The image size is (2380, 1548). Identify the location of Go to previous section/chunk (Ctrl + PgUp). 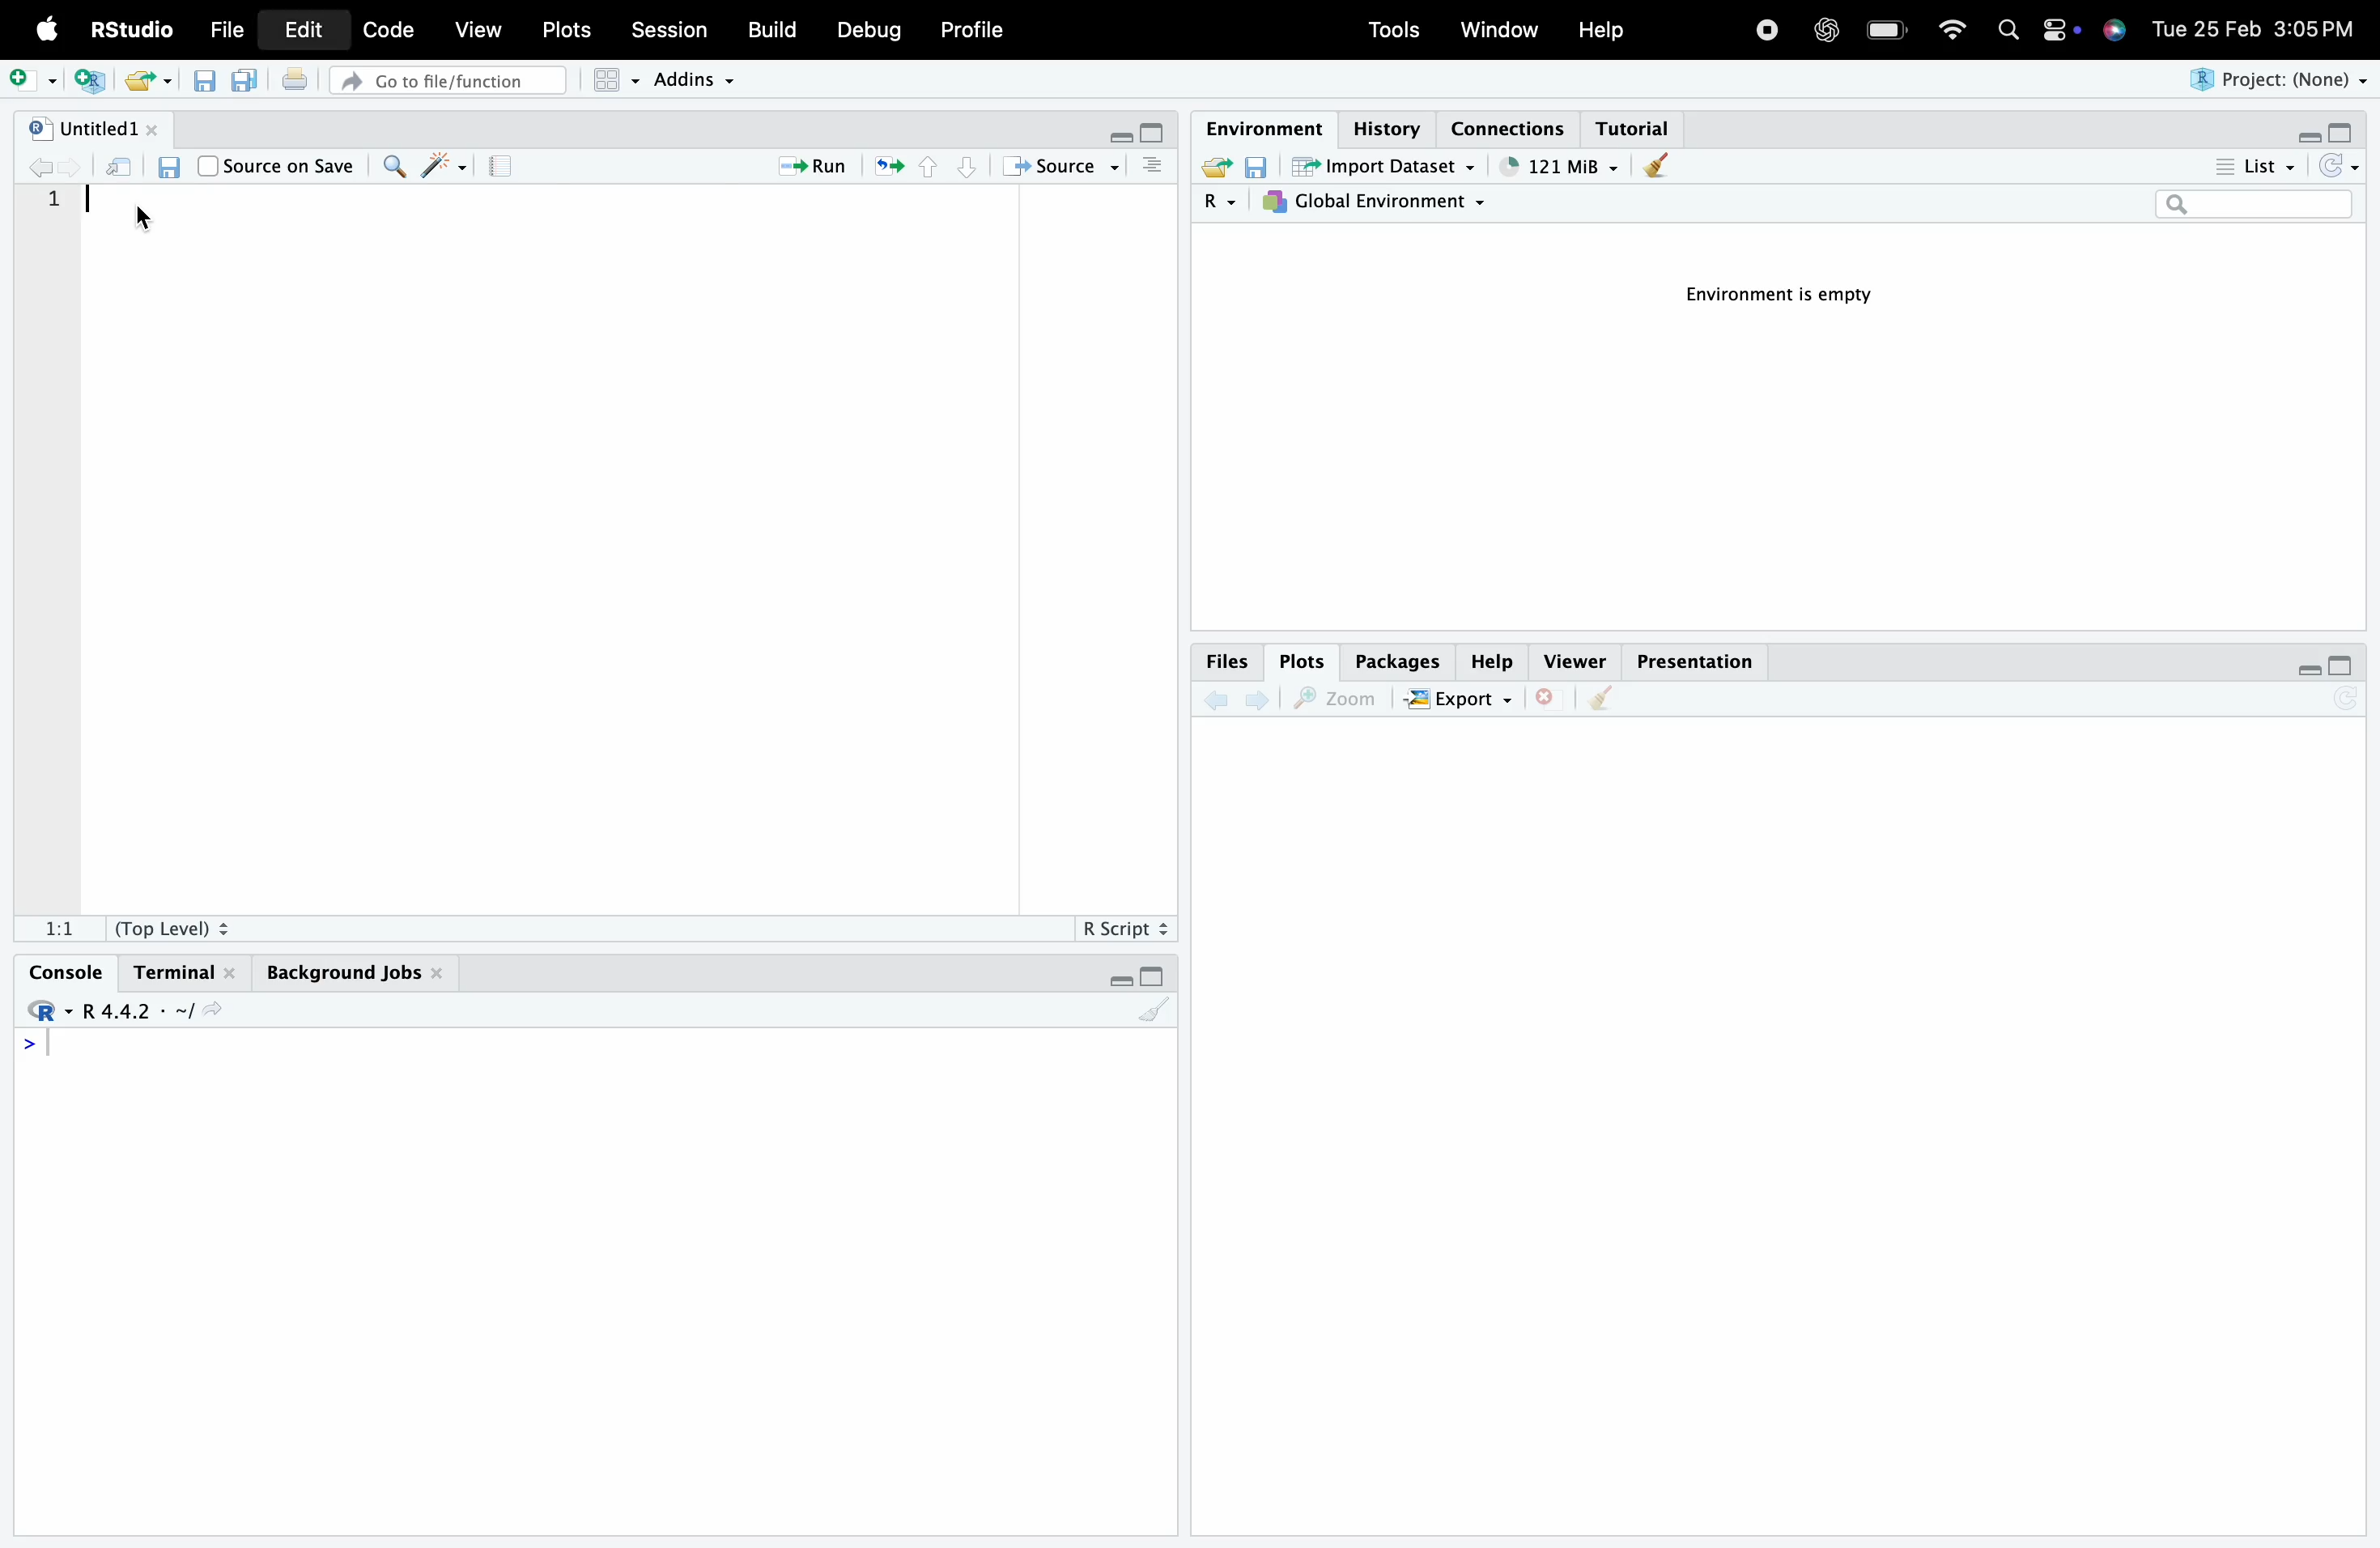
(930, 168).